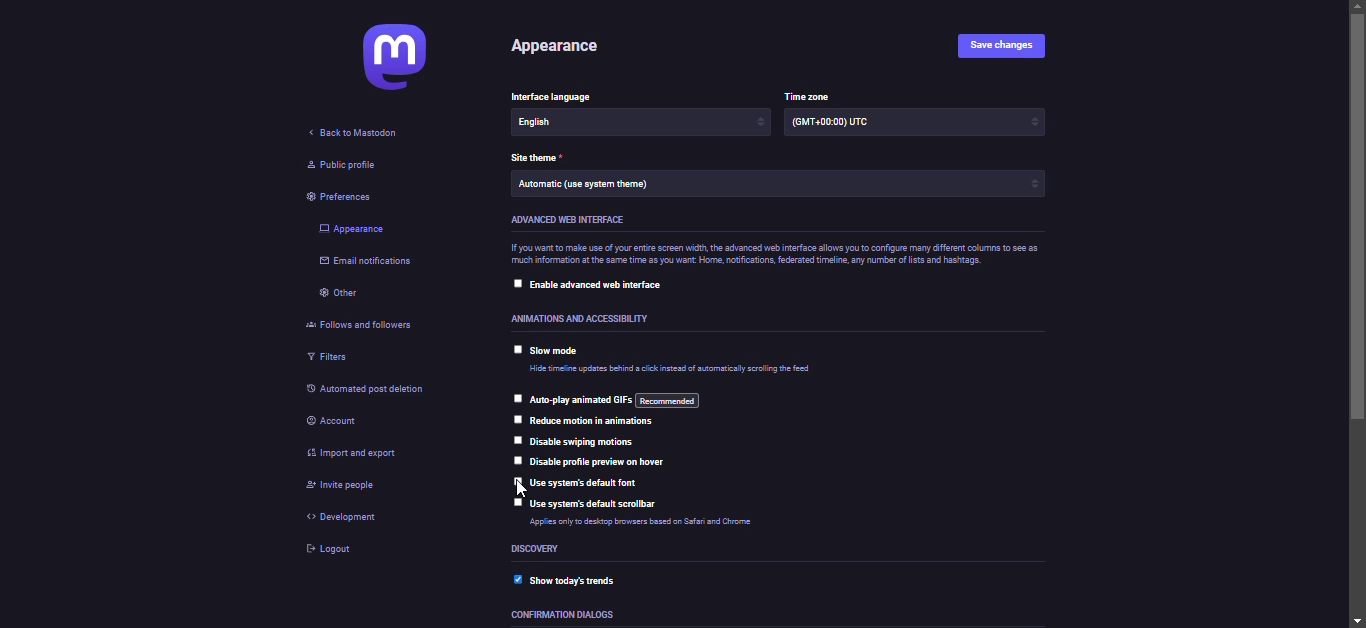 The height and width of the screenshot is (628, 1366). What do you see at coordinates (606, 502) in the screenshot?
I see `use system's default scrollbar` at bounding box center [606, 502].